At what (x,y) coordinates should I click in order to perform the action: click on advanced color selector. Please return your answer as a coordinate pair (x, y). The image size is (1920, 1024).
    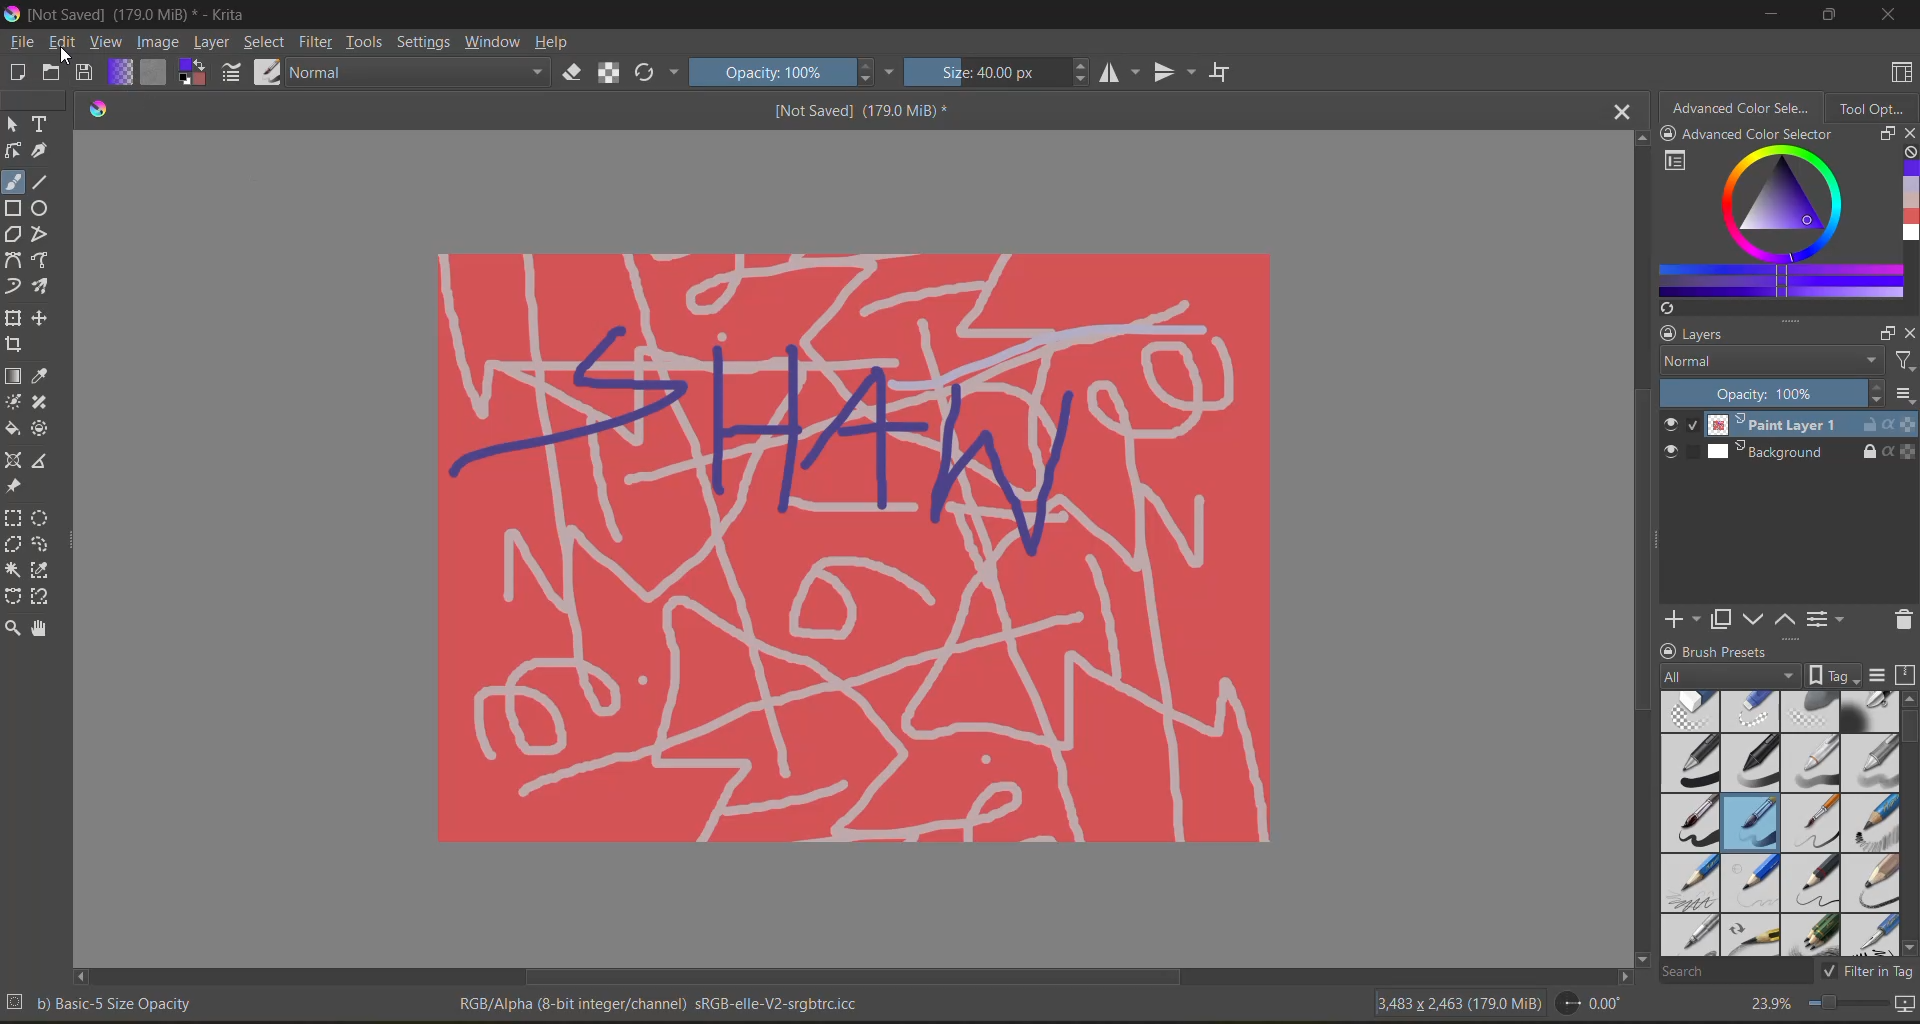
    Looking at the image, I should click on (1743, 108).